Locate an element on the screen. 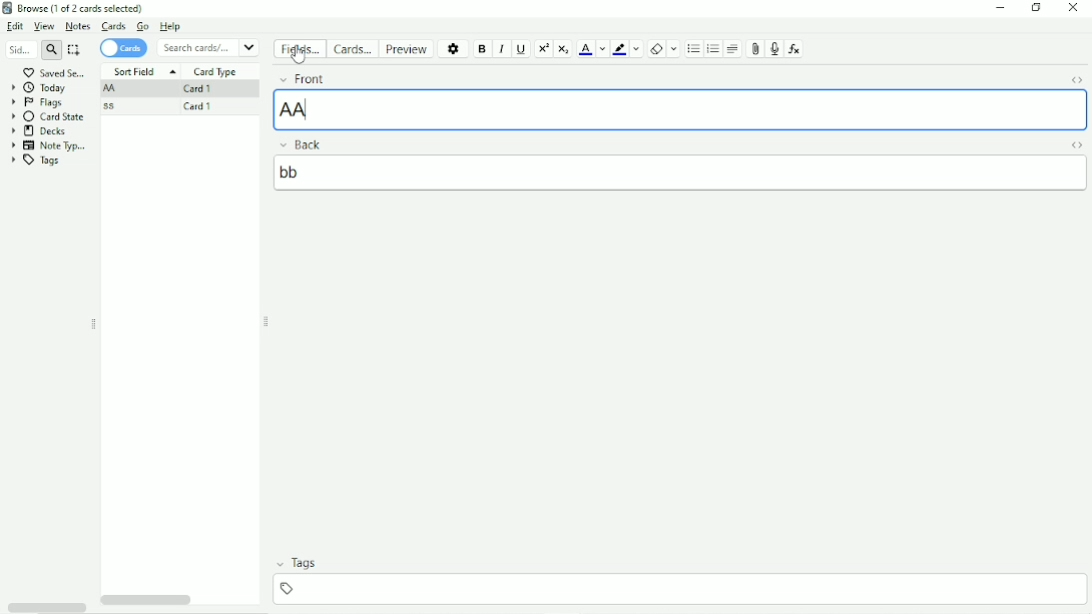  Fields is located at coordinates (299, 51).